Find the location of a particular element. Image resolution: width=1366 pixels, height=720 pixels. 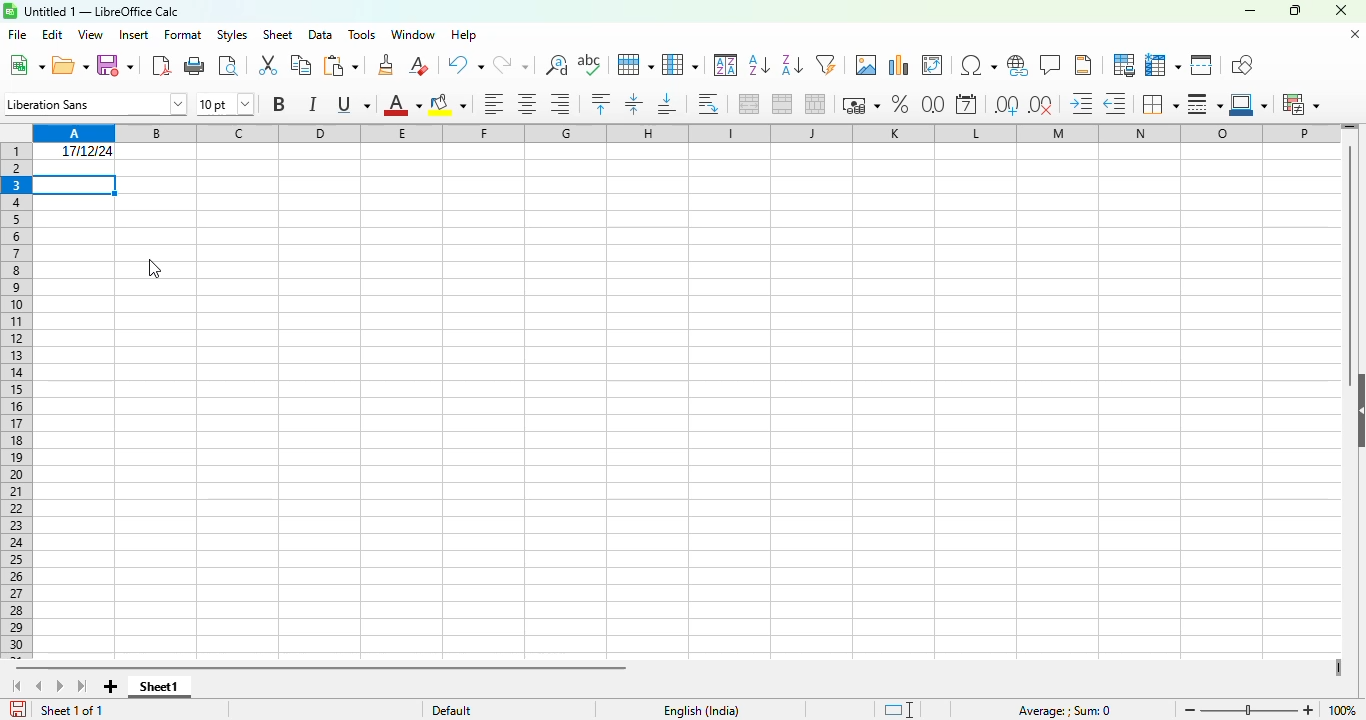

edit is located at coordinates (53, 35).